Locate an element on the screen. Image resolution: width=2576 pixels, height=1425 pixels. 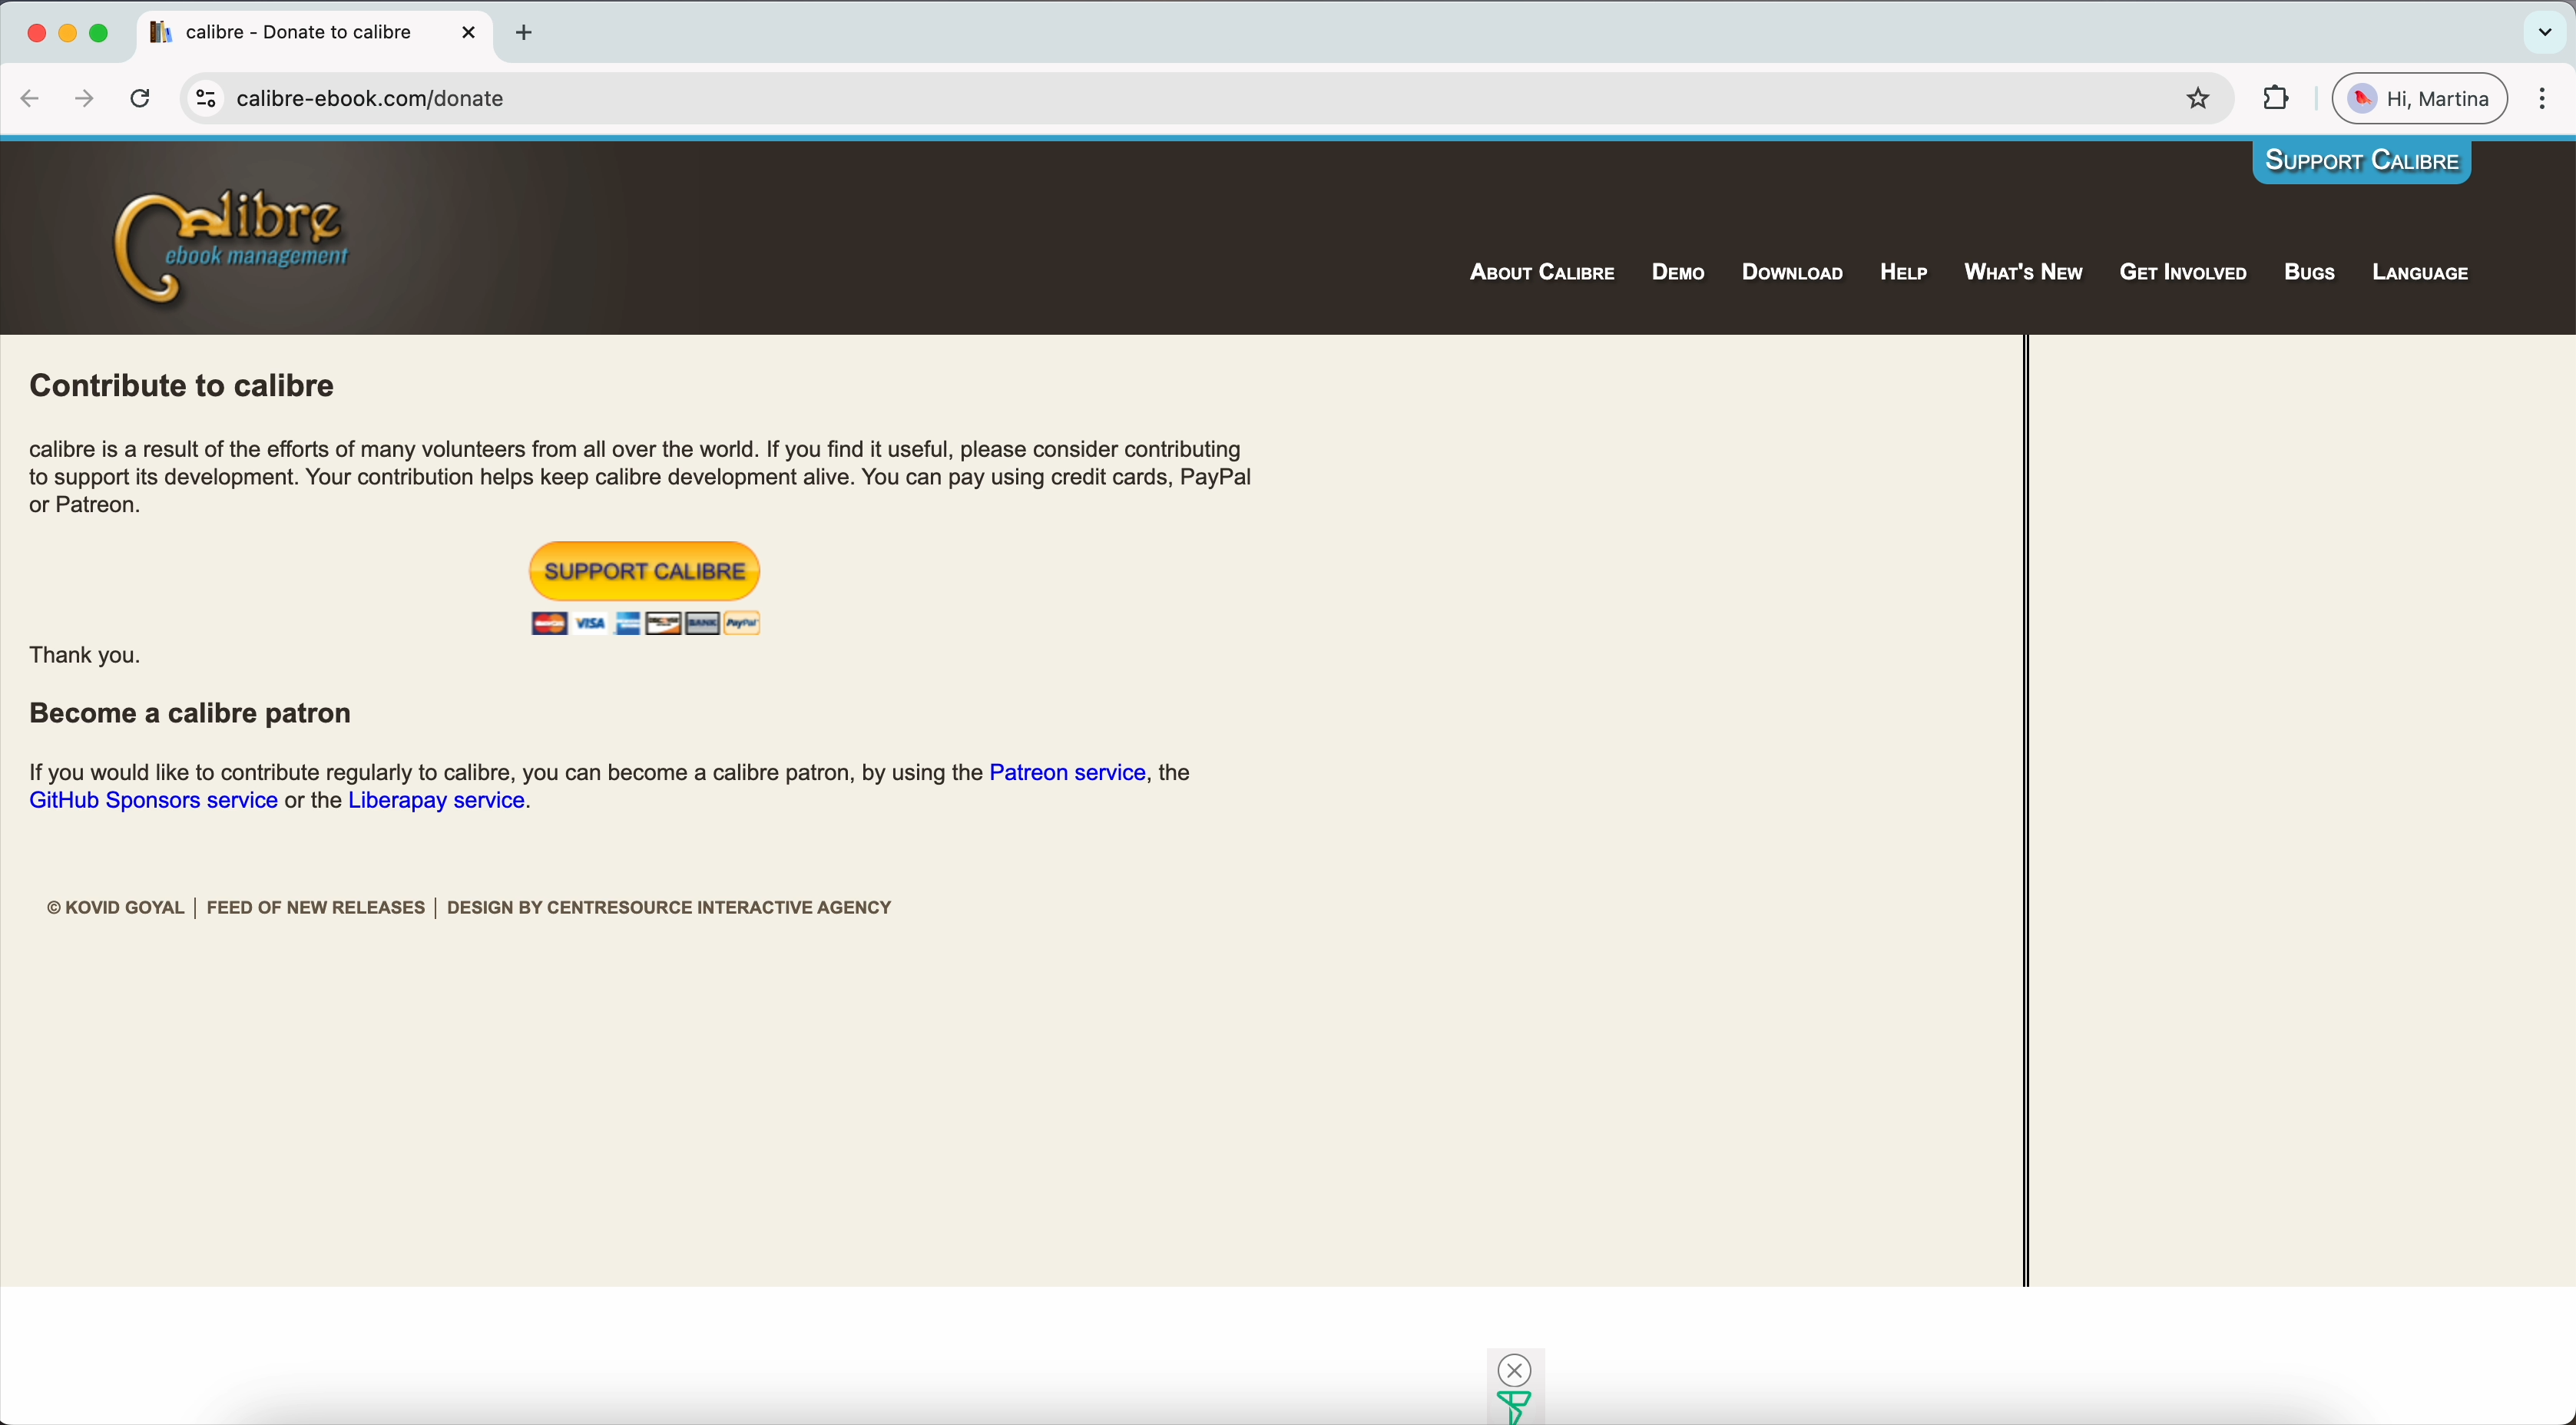
KOVID GOYAL | FEED OF NEW RELEASES | DESIGN BY CENTRESOURCE INTERACTIVE AGENCY is located at coordinates (472, 909).